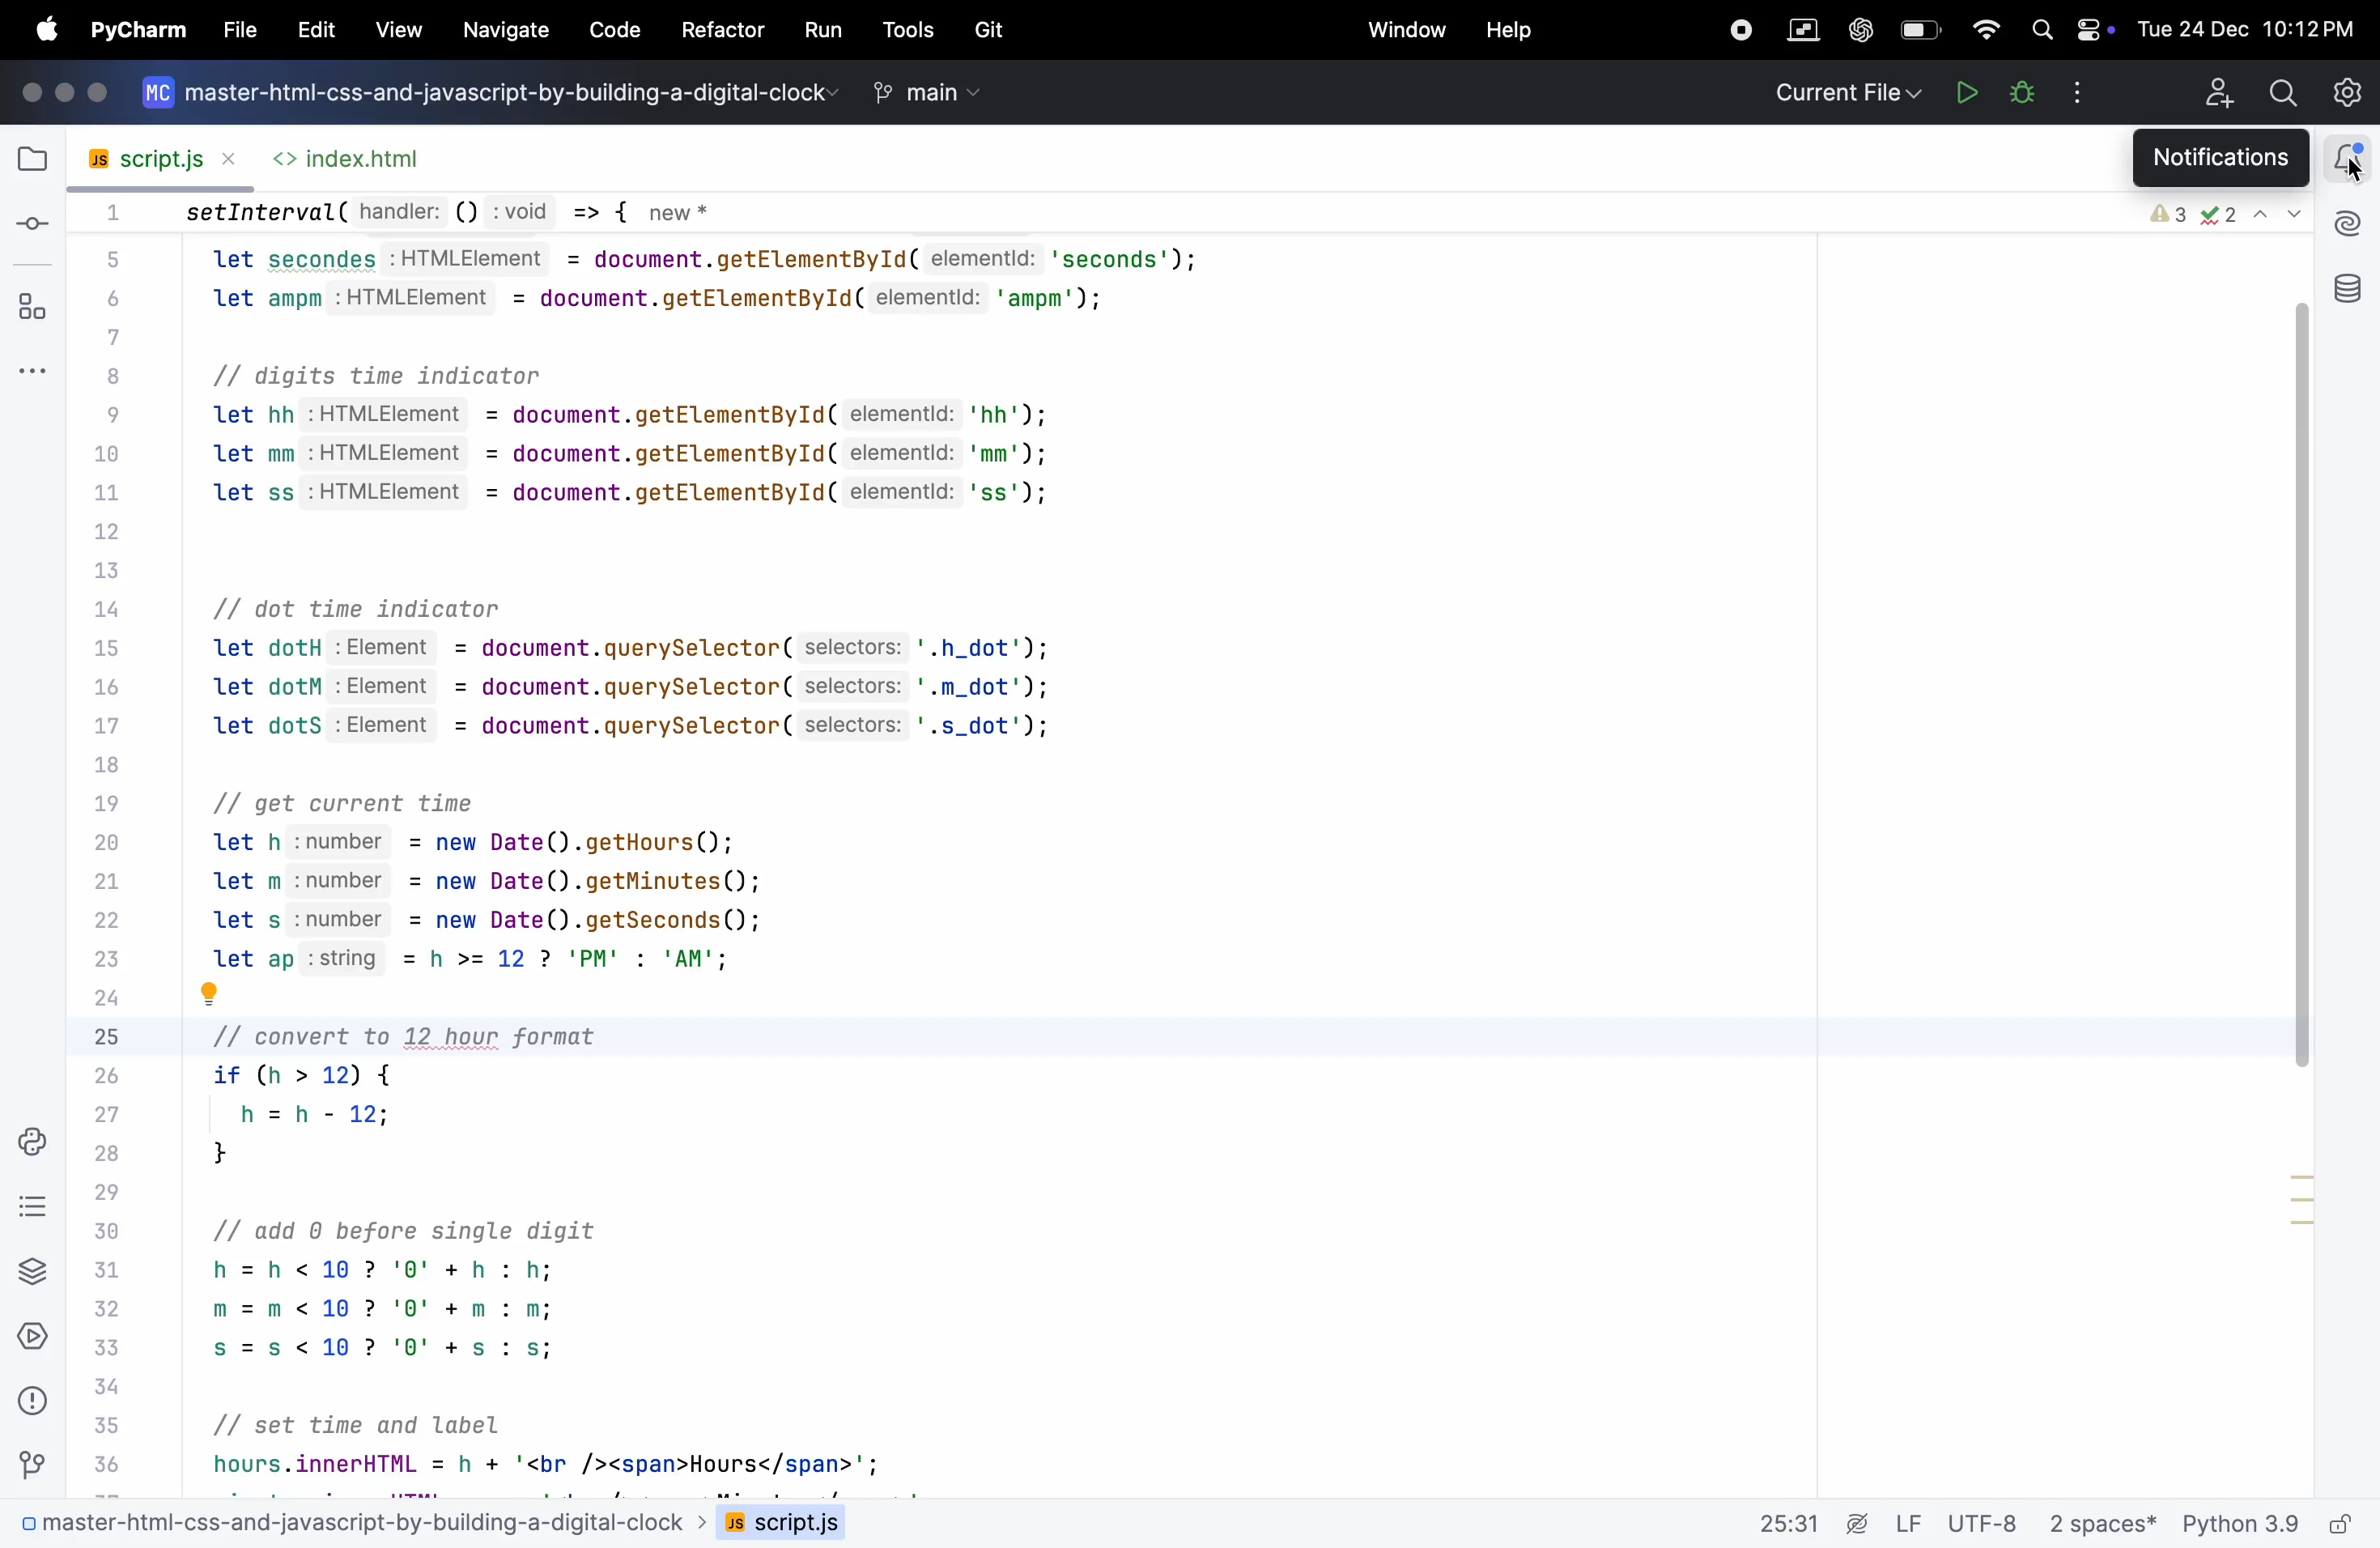 Image resolution: width=2380 pixels, height=1548 pixels. I want to click on commit, so click(33, 221).